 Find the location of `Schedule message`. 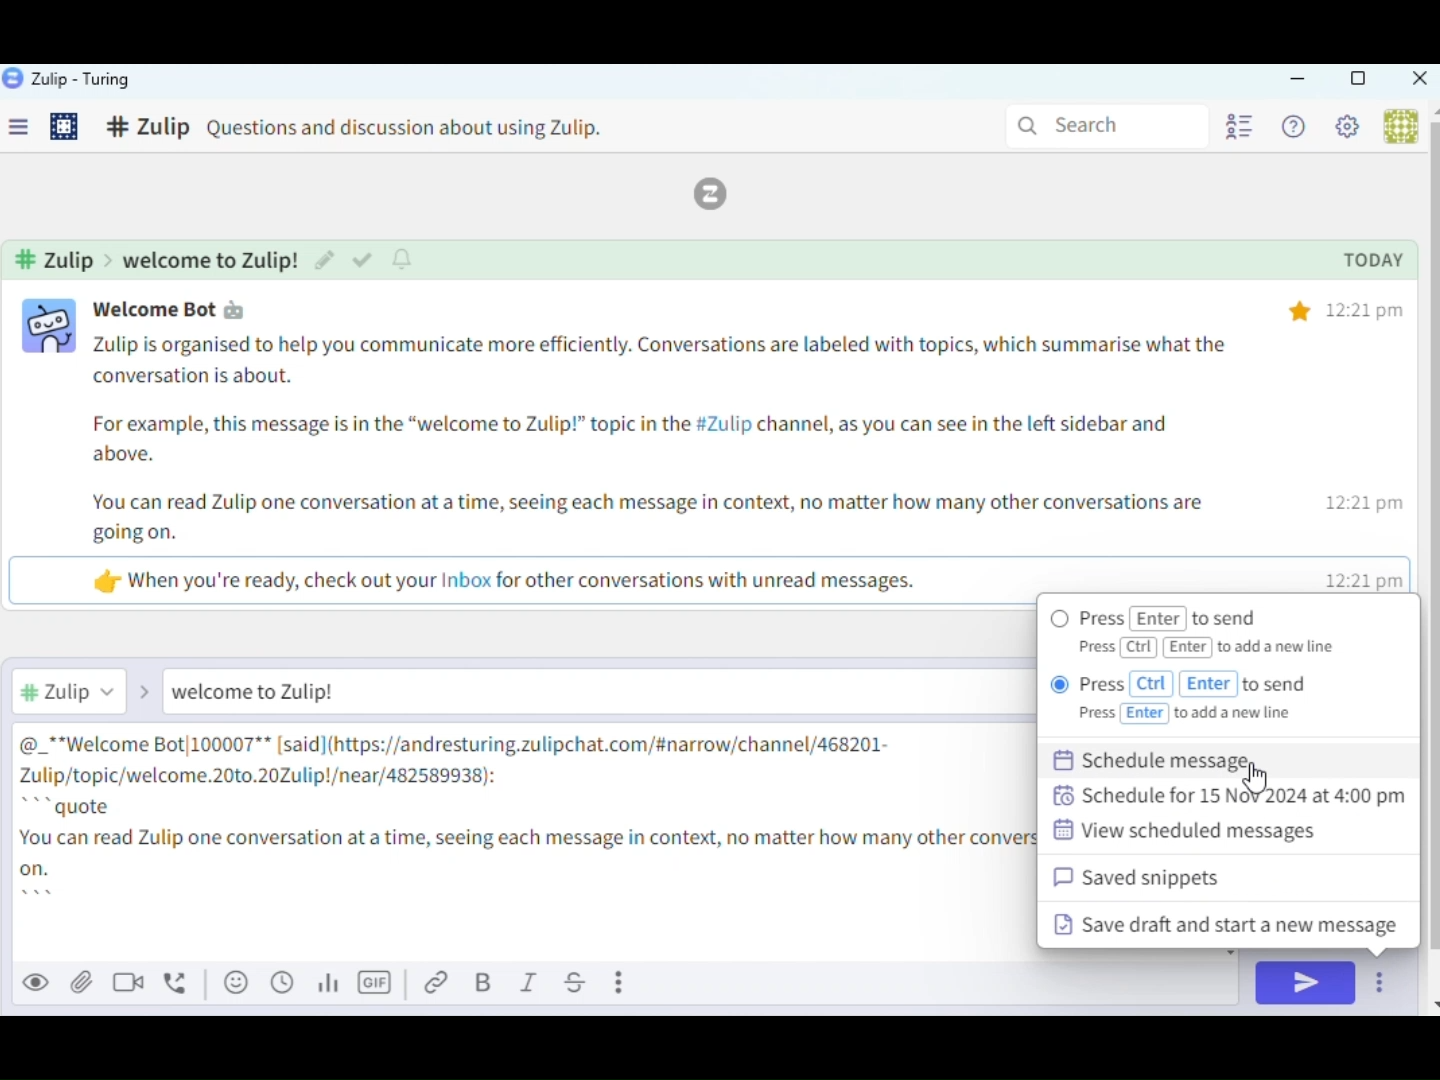

Schedule message is located at coordinates (1183, 758).